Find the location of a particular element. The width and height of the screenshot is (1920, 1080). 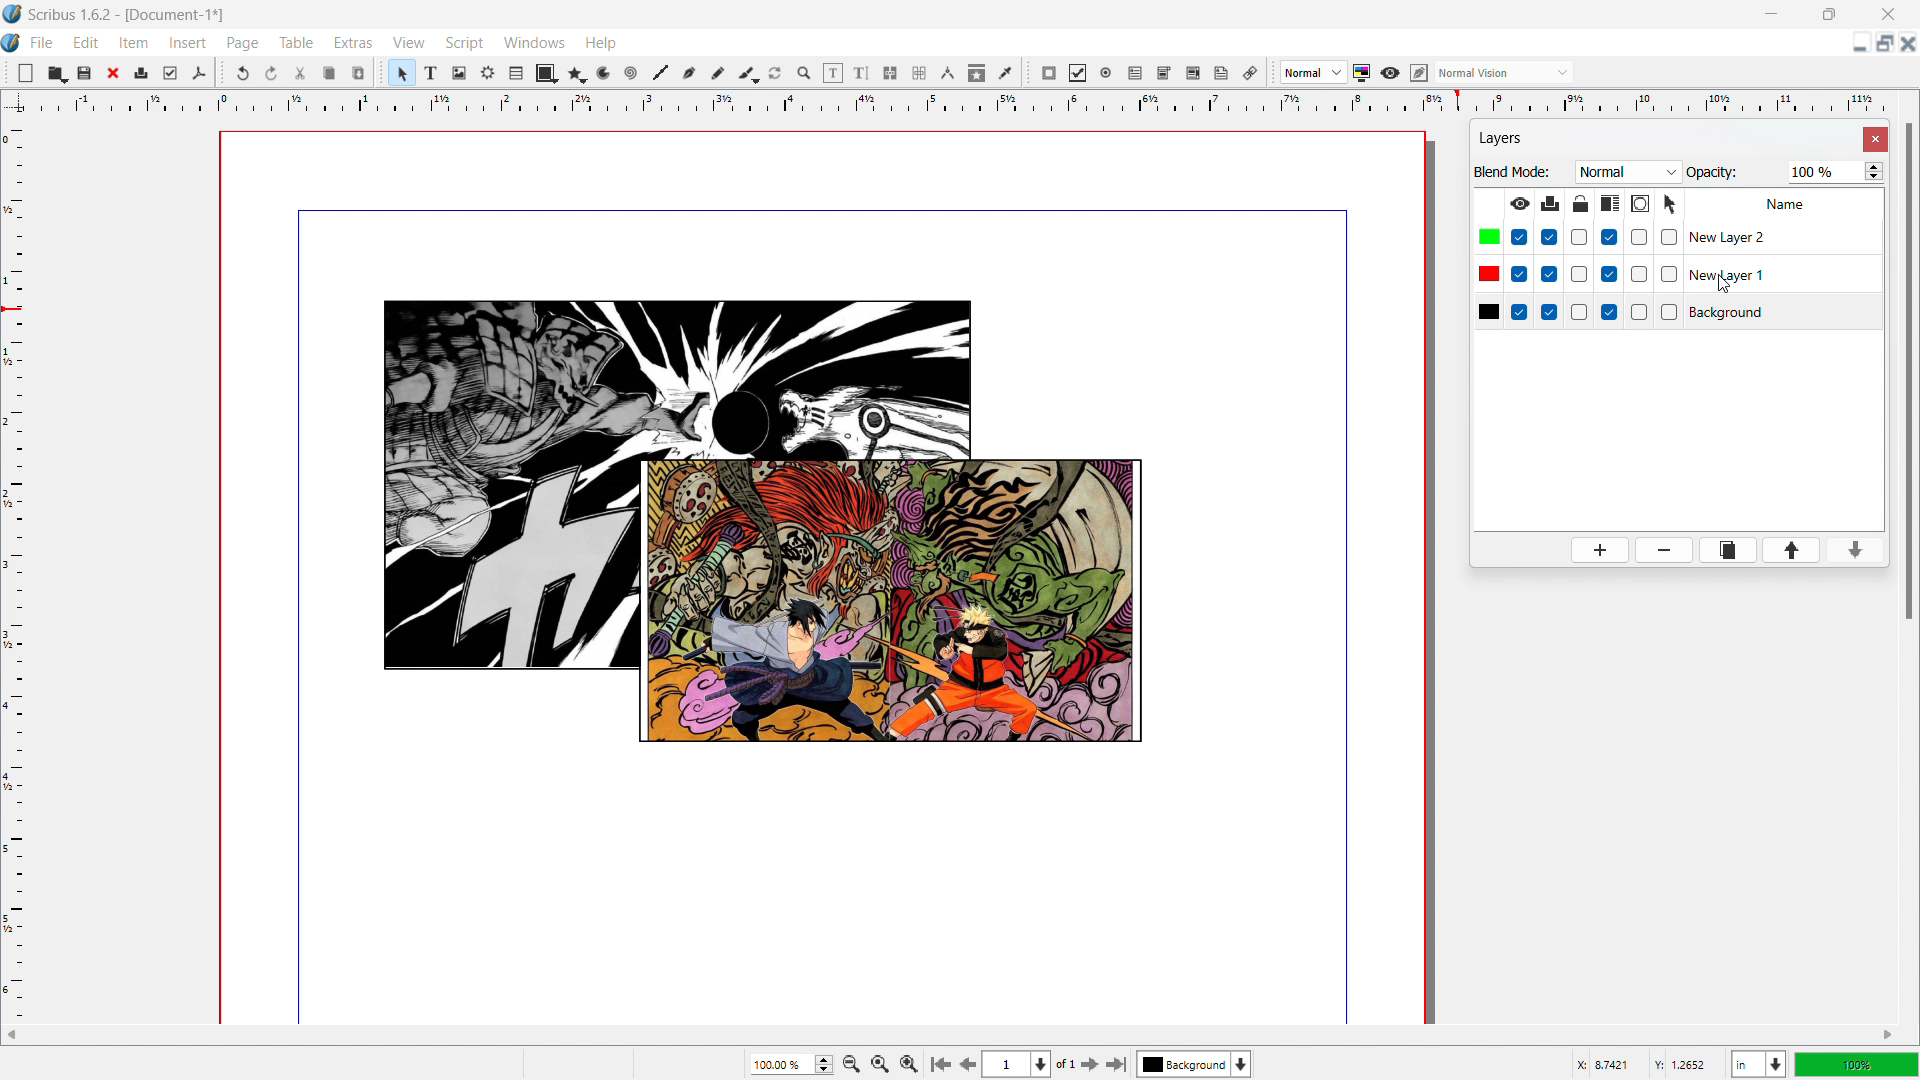

undo is located at coordinates (242, 73).